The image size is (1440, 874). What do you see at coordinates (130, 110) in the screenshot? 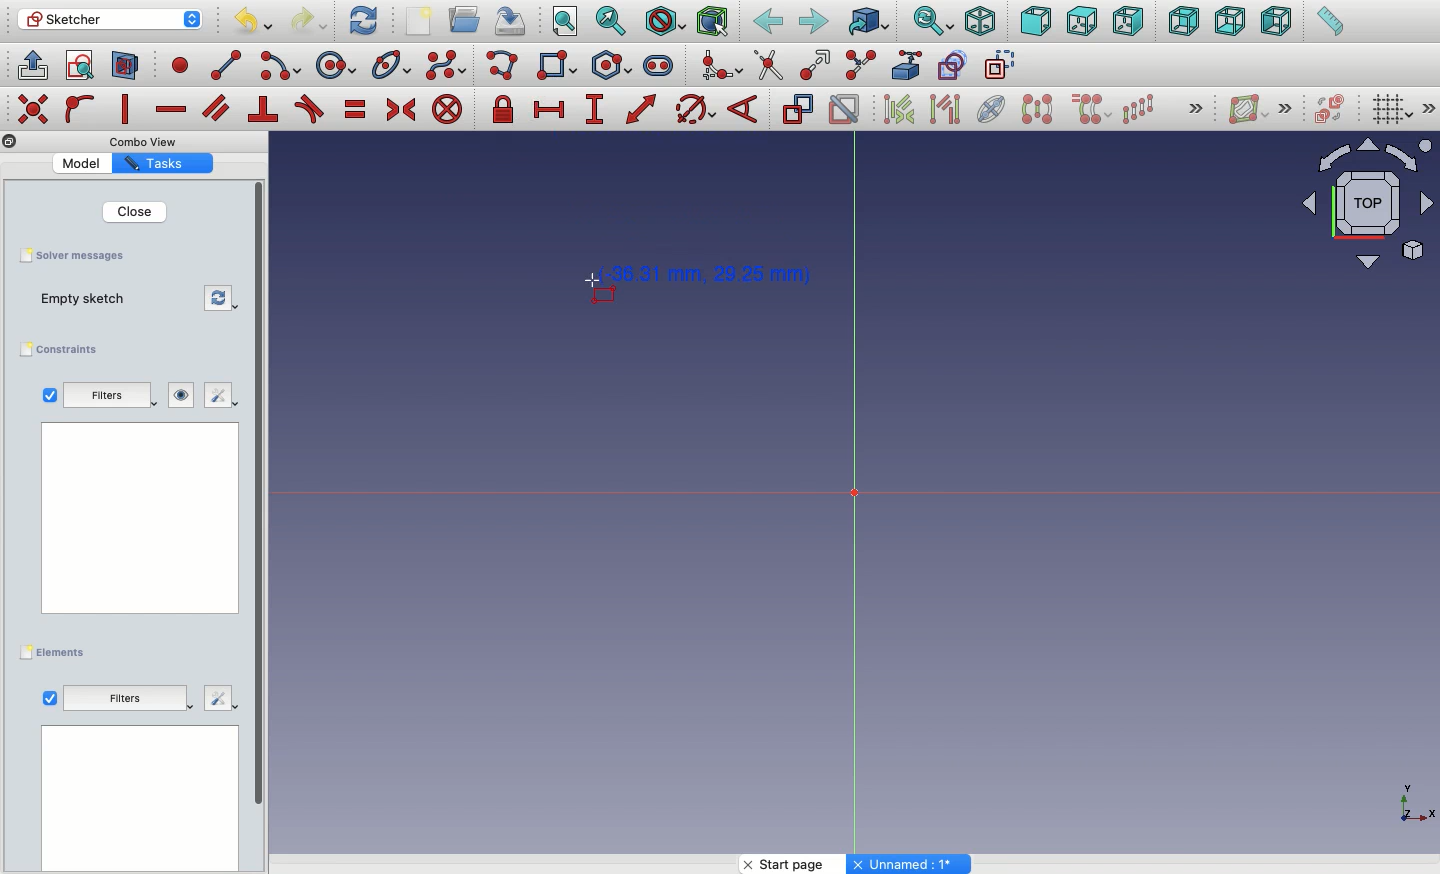
I see `constrain vertically ` at bounding box center [130, 110].